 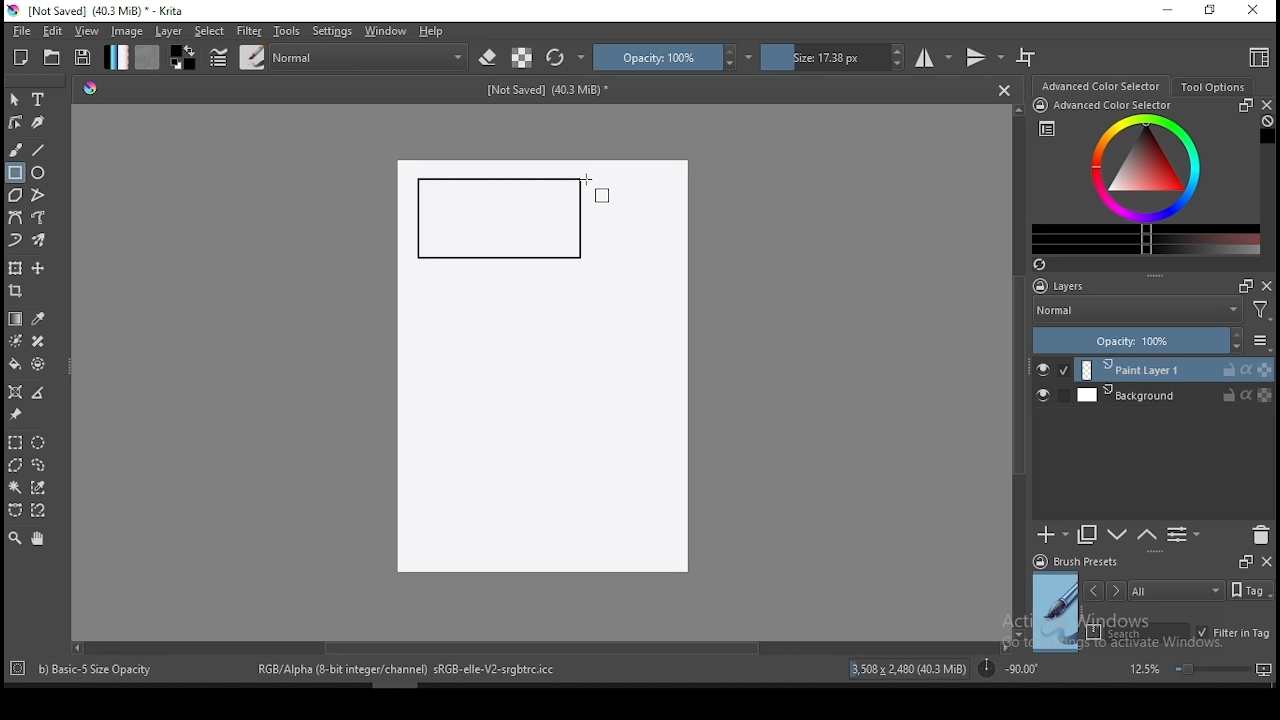 What do you see at coordinates (38, 193) in the screenshot?
I see `polyline tool` at bounding box center [38, 193].